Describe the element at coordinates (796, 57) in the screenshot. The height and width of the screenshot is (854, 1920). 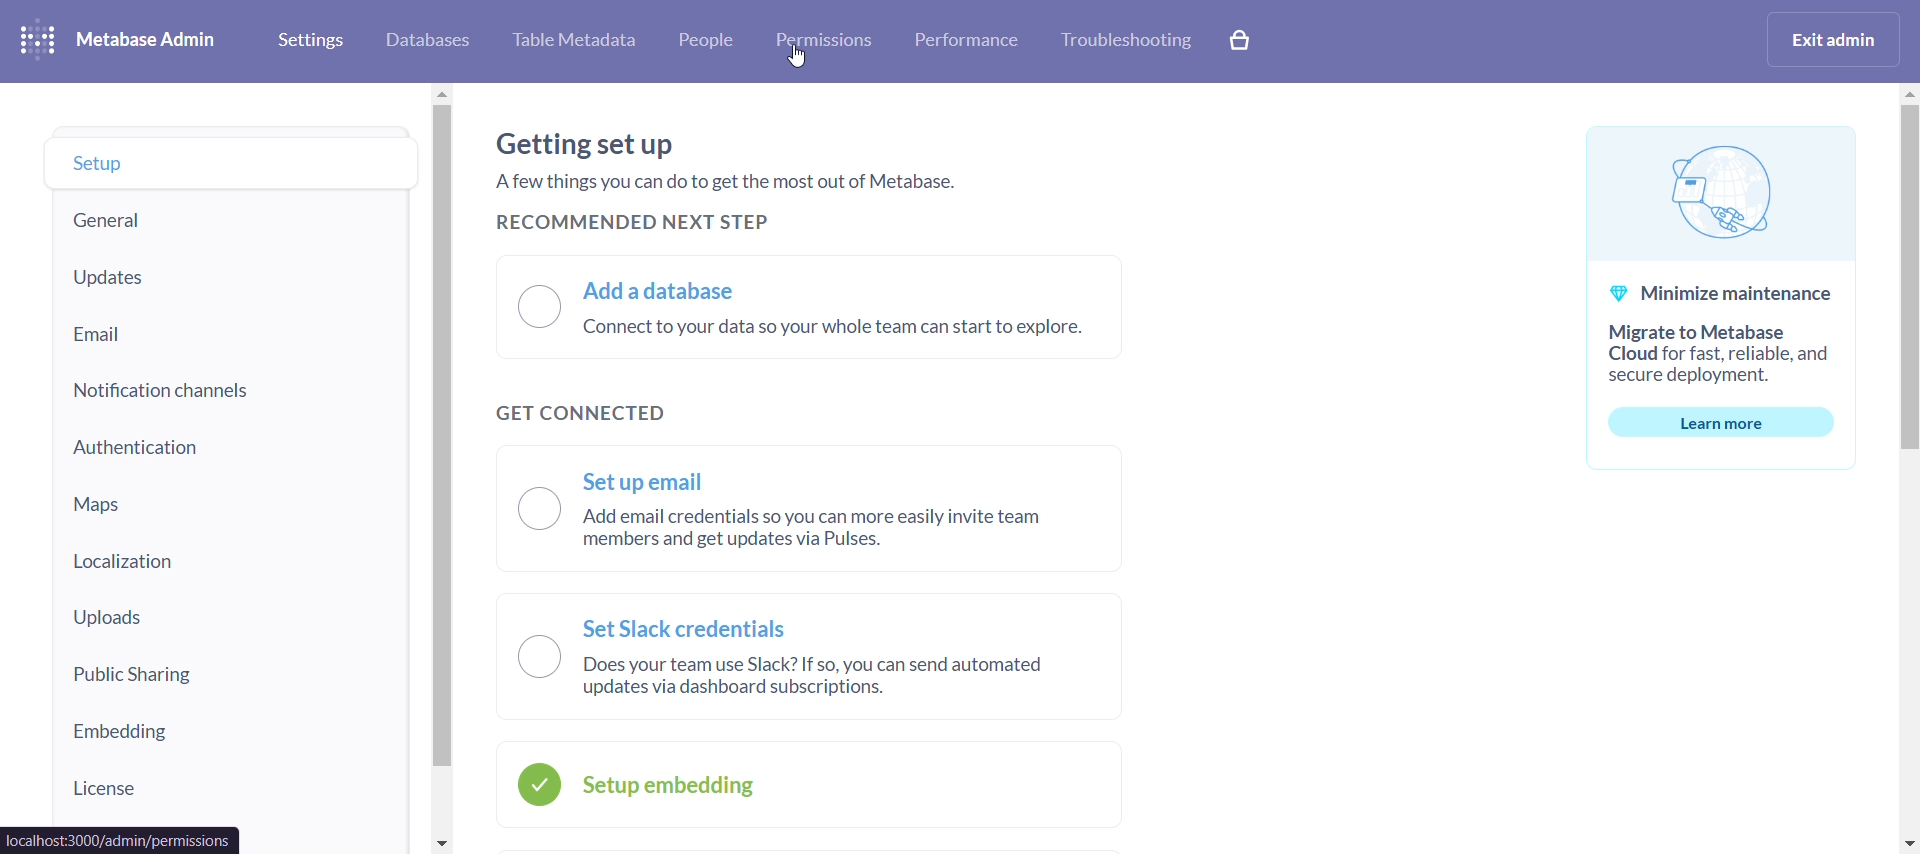
I see `cursor` at that location.